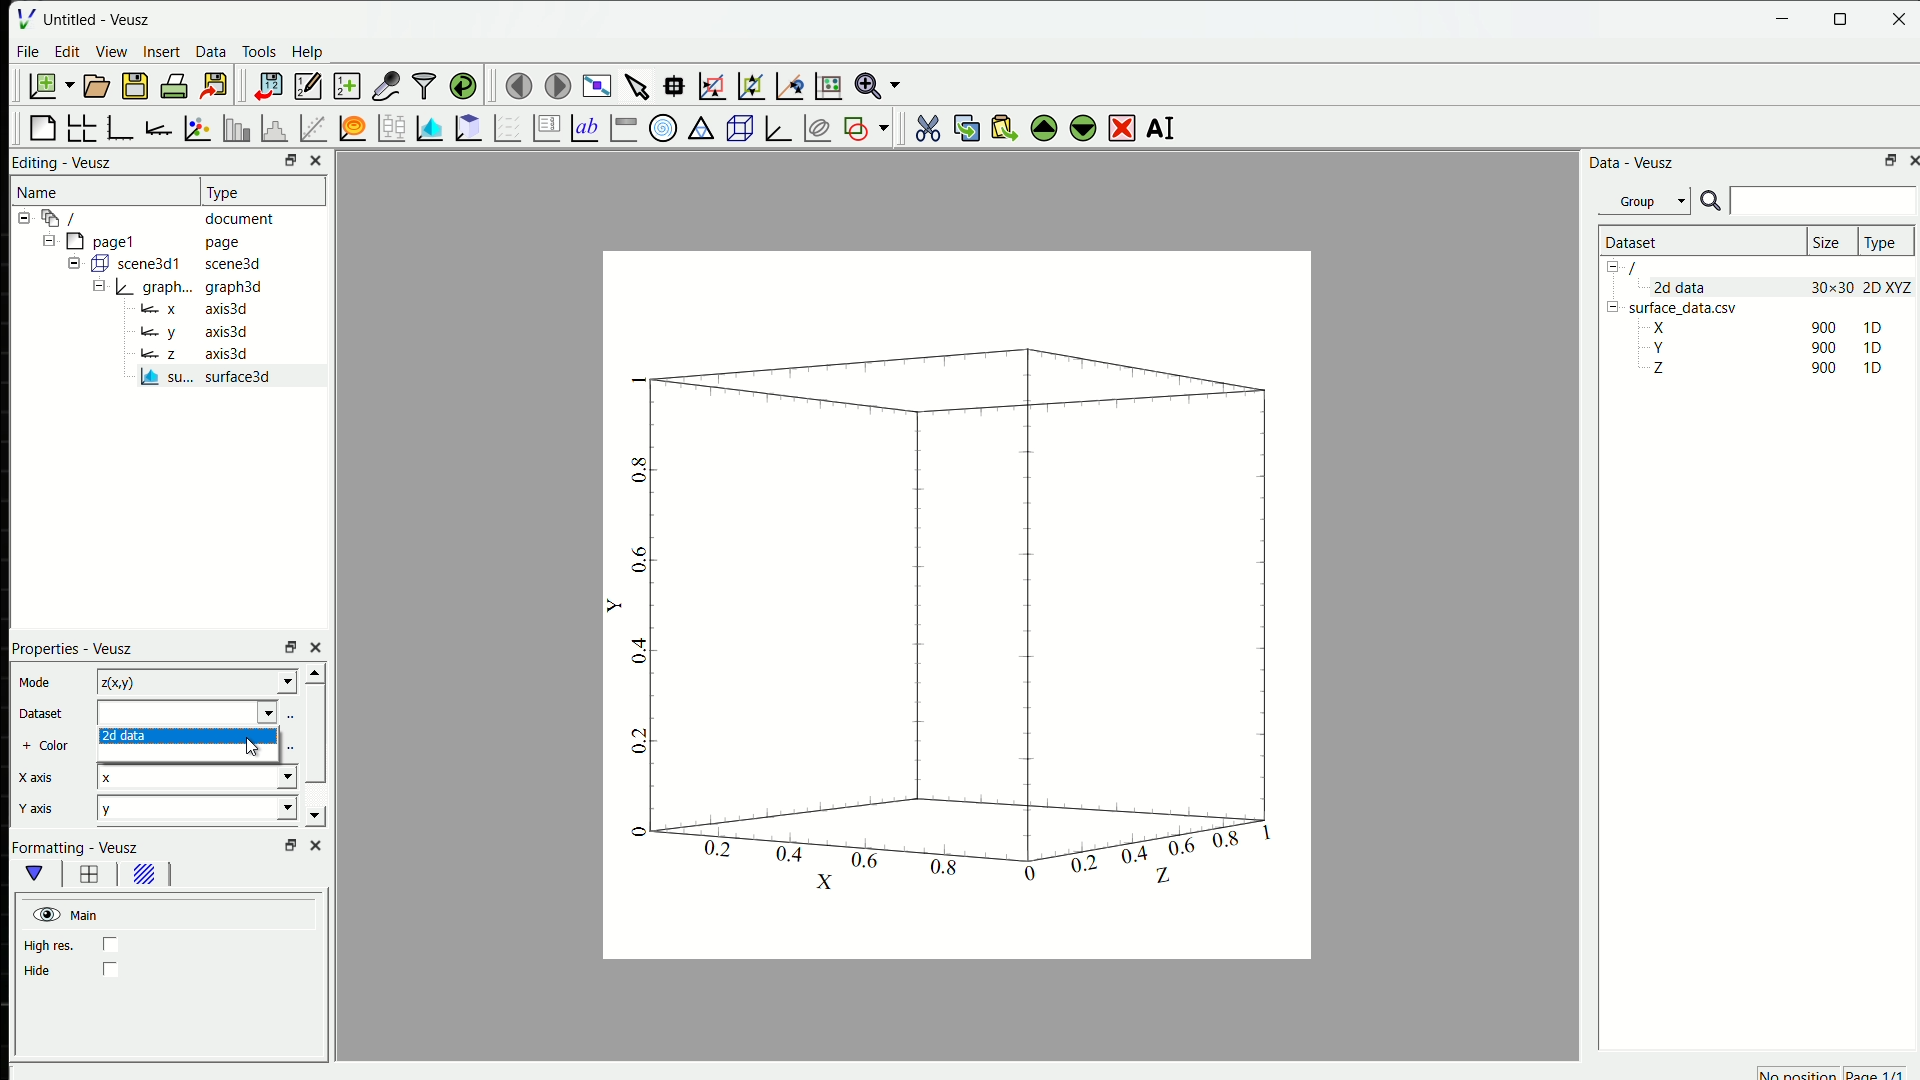 The height and width of the screenshot is (1080, 1920). I want to click on move the selected widget up, so click(1044, 127).